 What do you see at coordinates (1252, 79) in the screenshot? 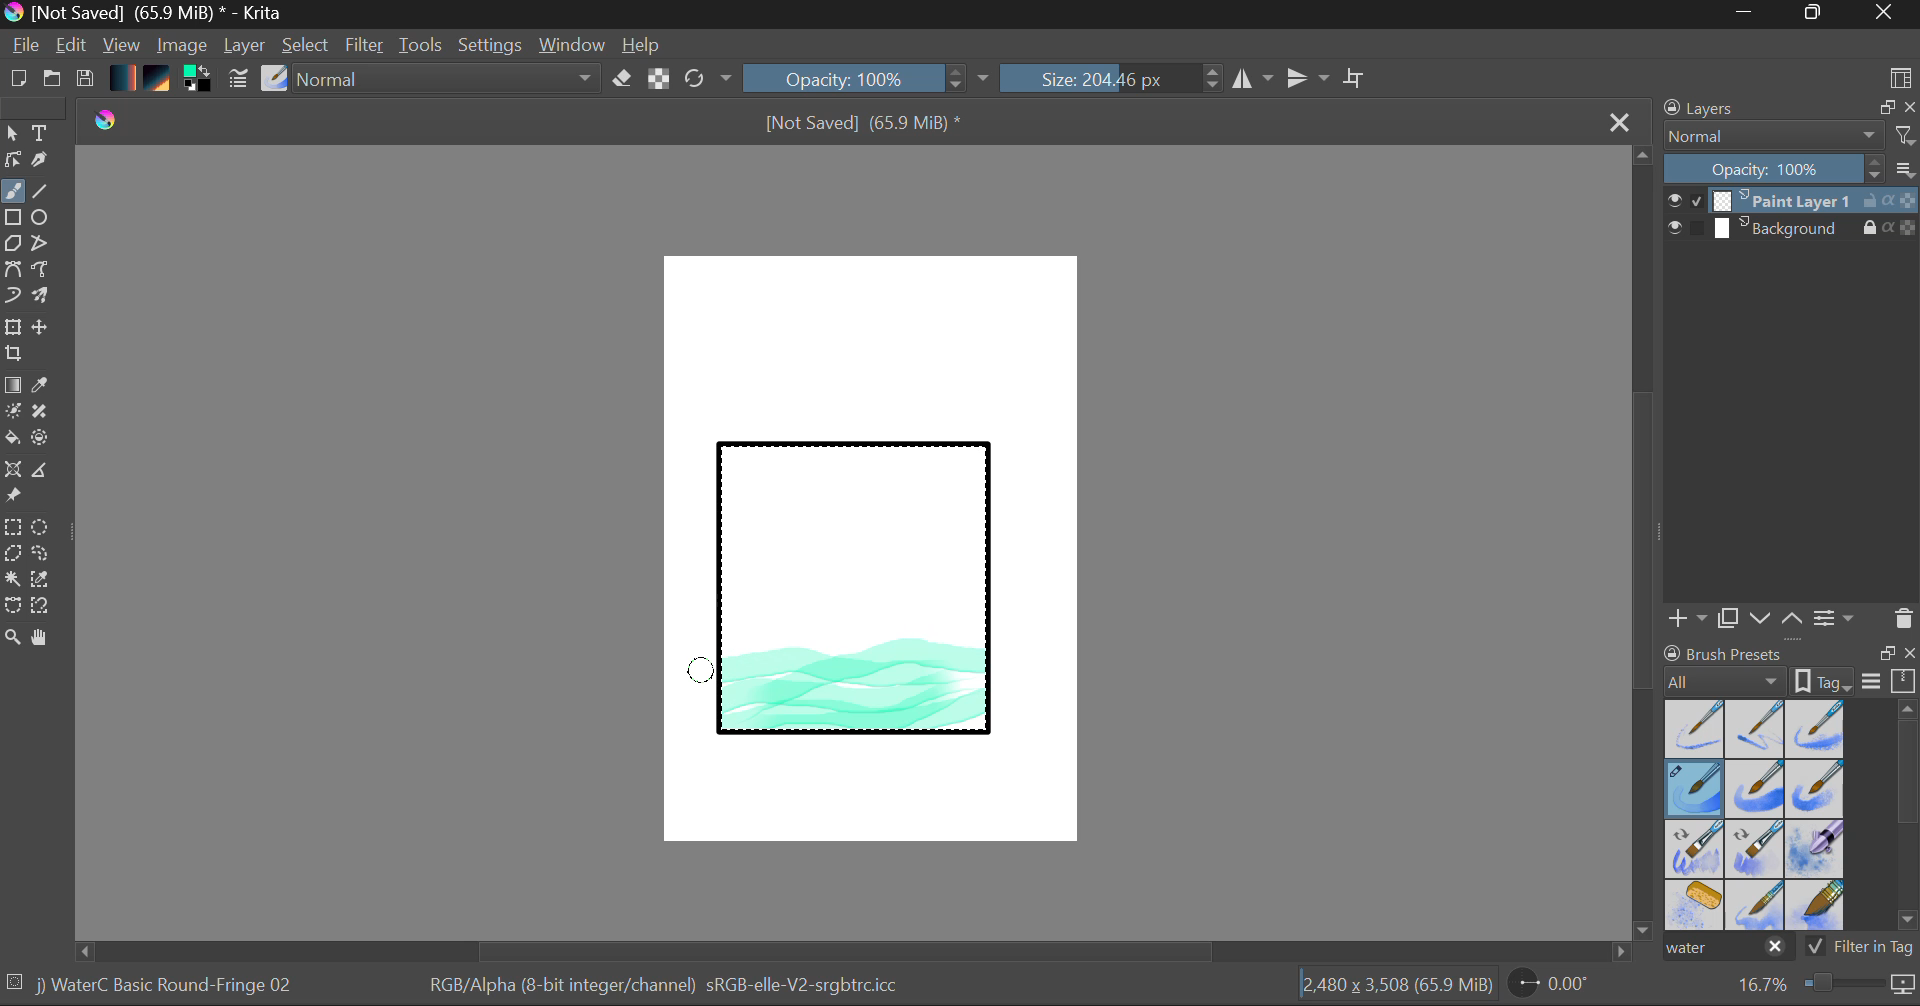
I see `Vertical Mirror Flip` at bounding box center [1252, 79].